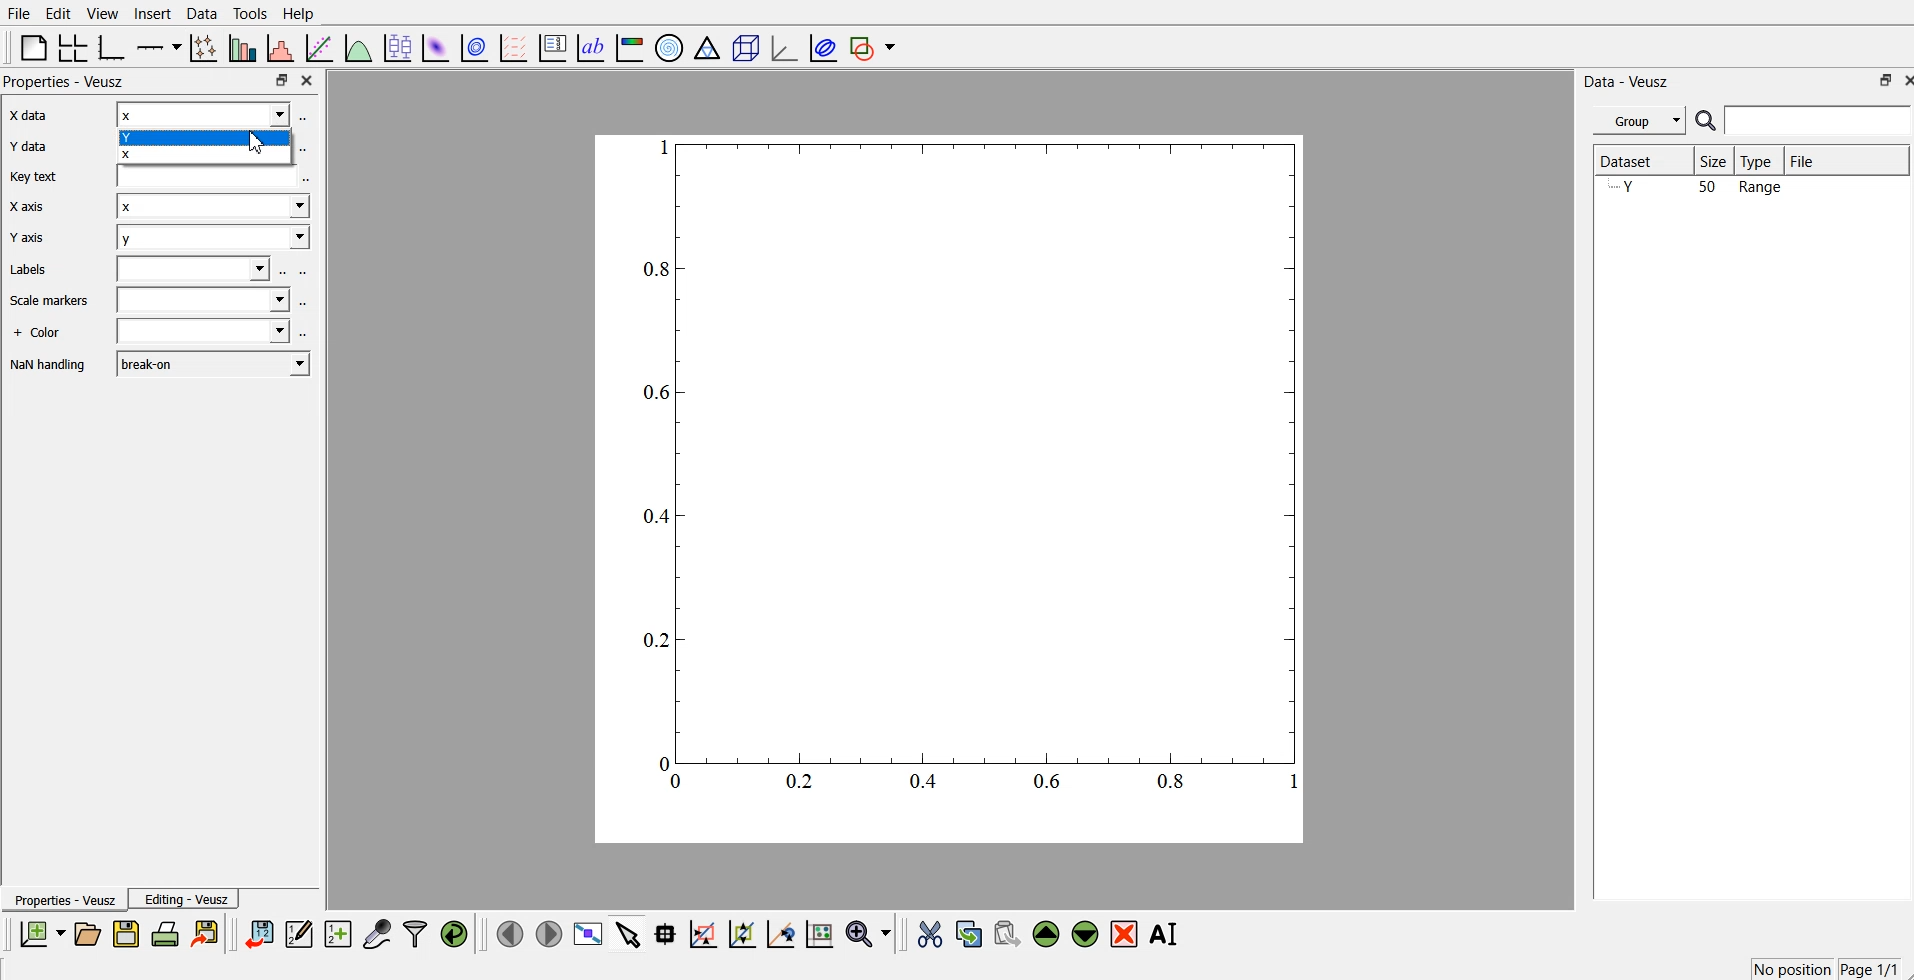 This screenshot has height=980, width=1914. Describe the element at coordinates (244, 46) in the screenshot. I see `bar chart` at that location.